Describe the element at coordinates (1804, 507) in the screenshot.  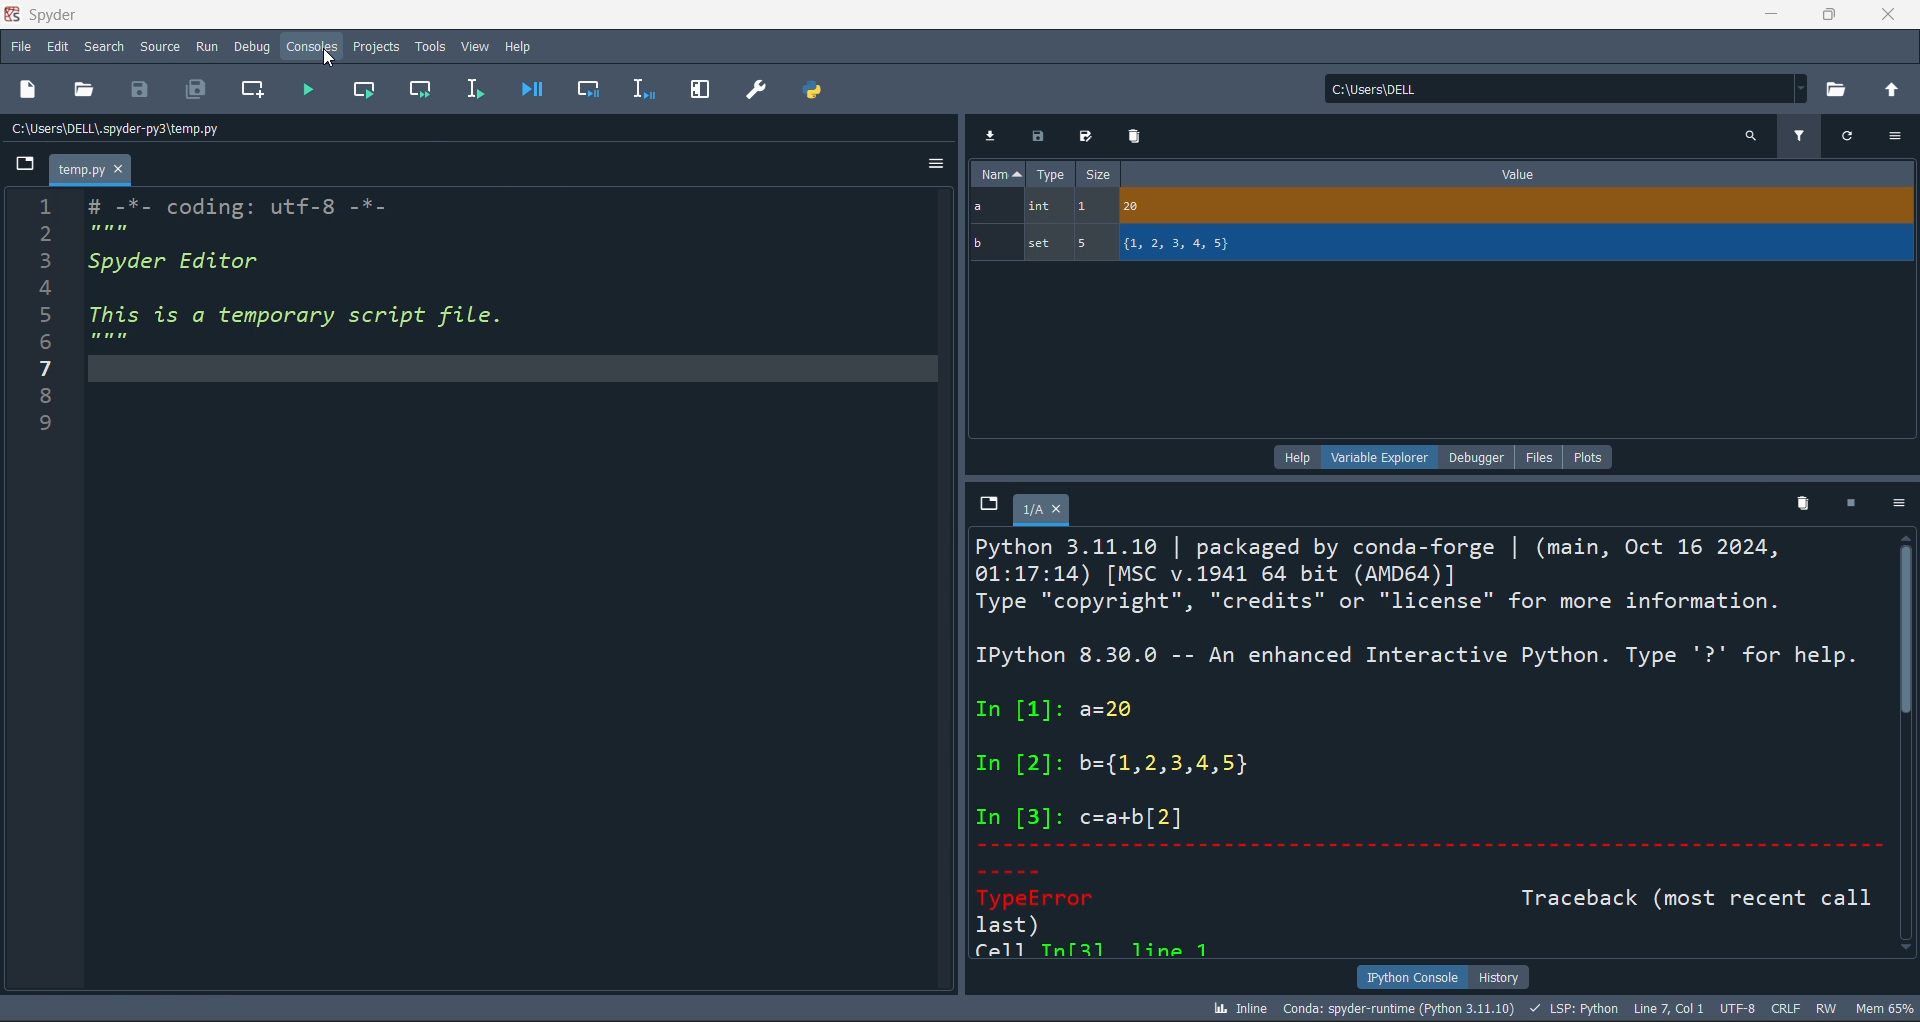
I see `delete kernel` at that location.